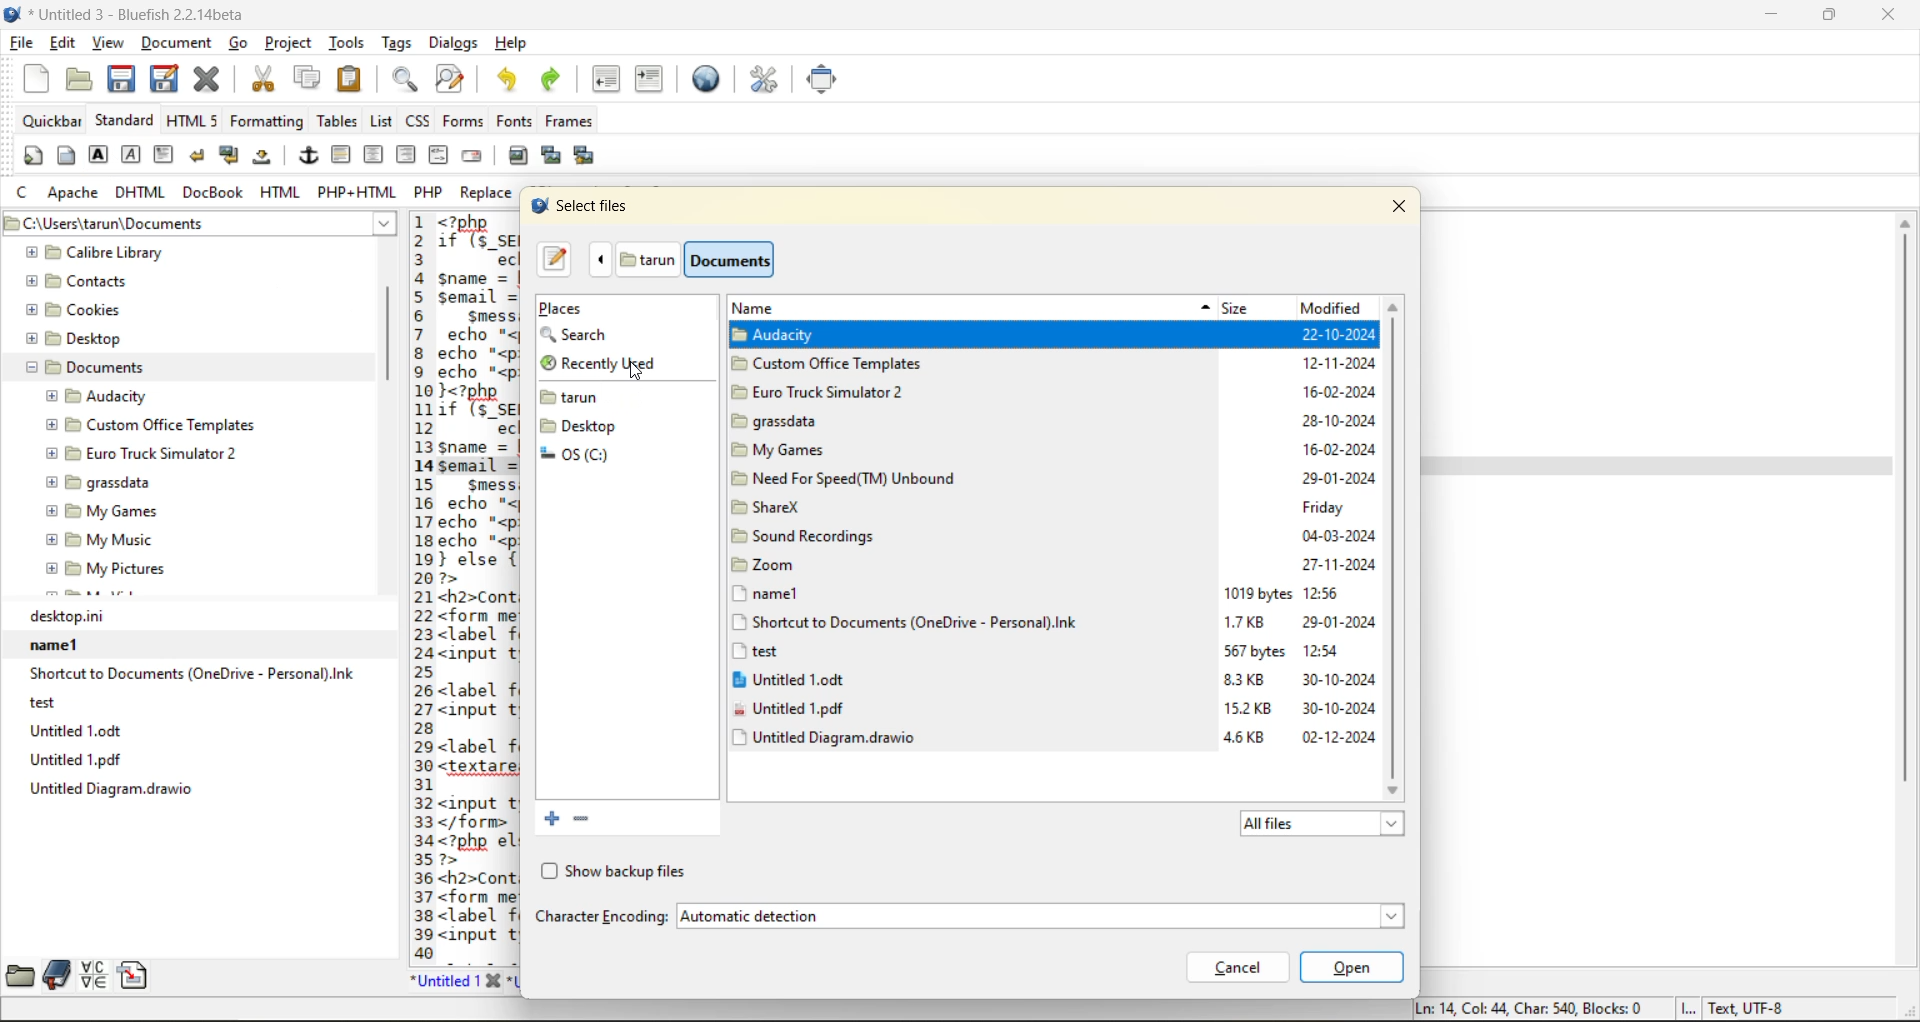  I want to click on cancel, so click(1236, 967).